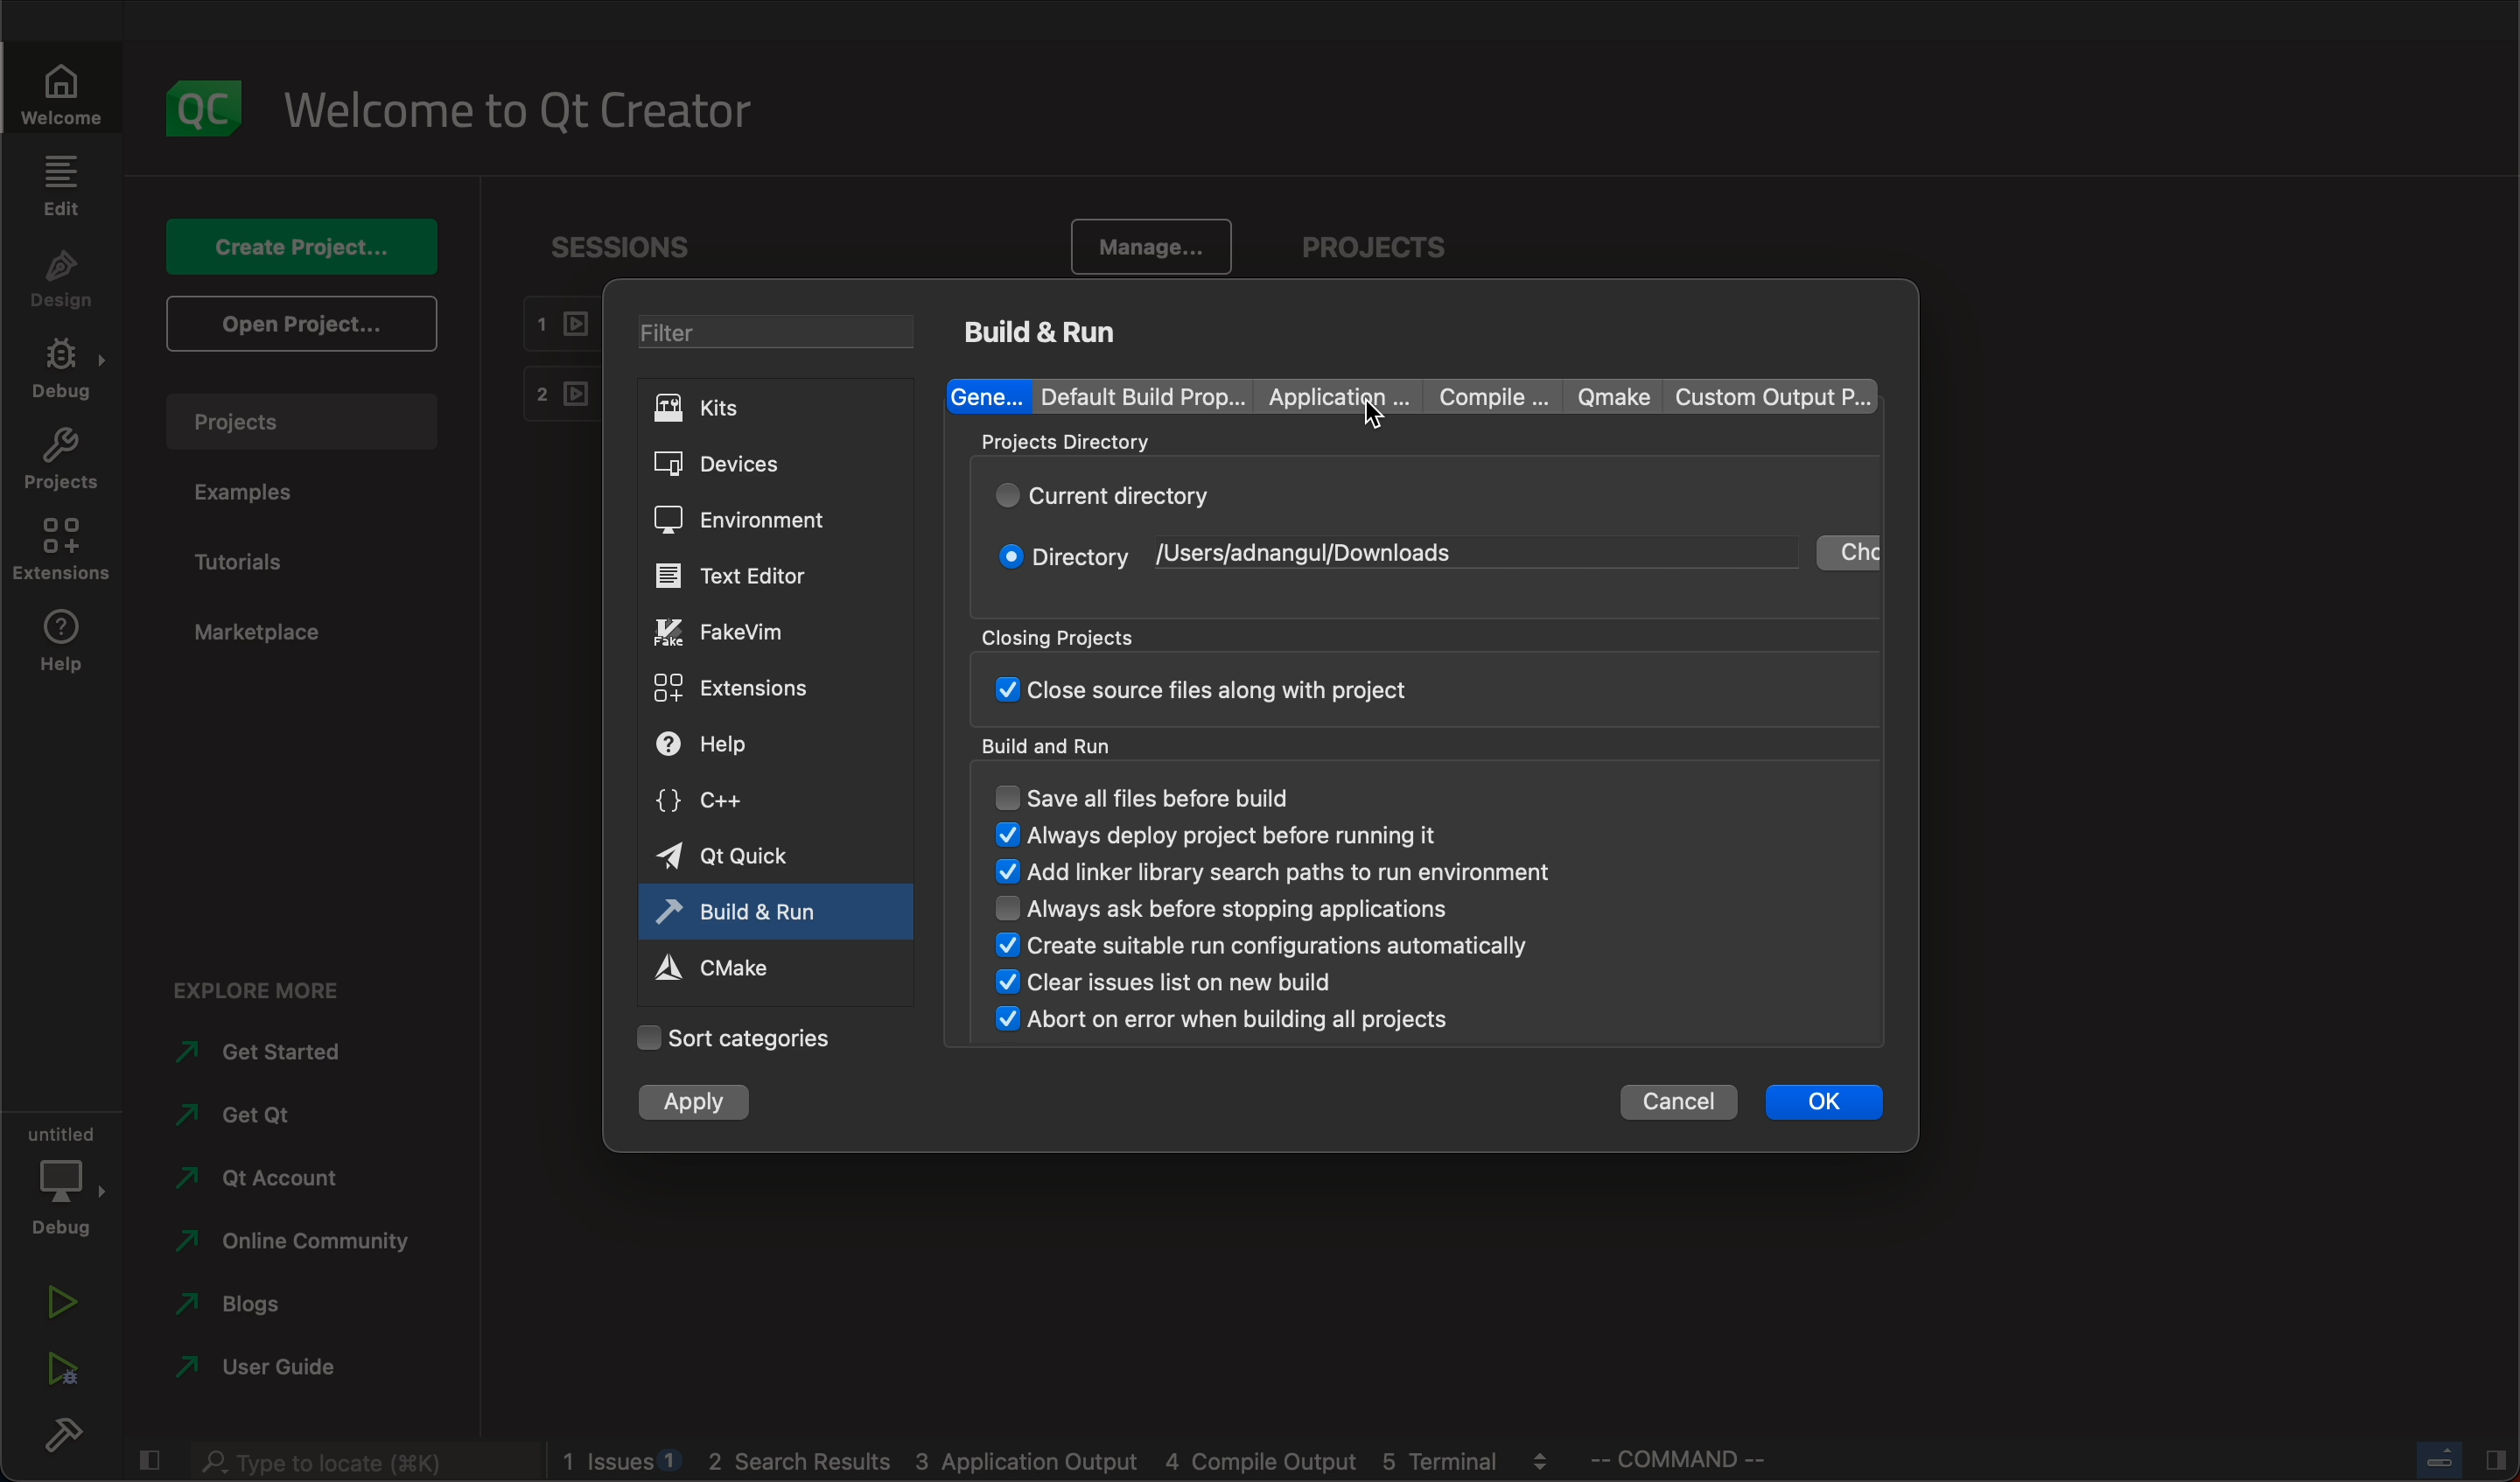  I want to click on projects, so click(300, 421).